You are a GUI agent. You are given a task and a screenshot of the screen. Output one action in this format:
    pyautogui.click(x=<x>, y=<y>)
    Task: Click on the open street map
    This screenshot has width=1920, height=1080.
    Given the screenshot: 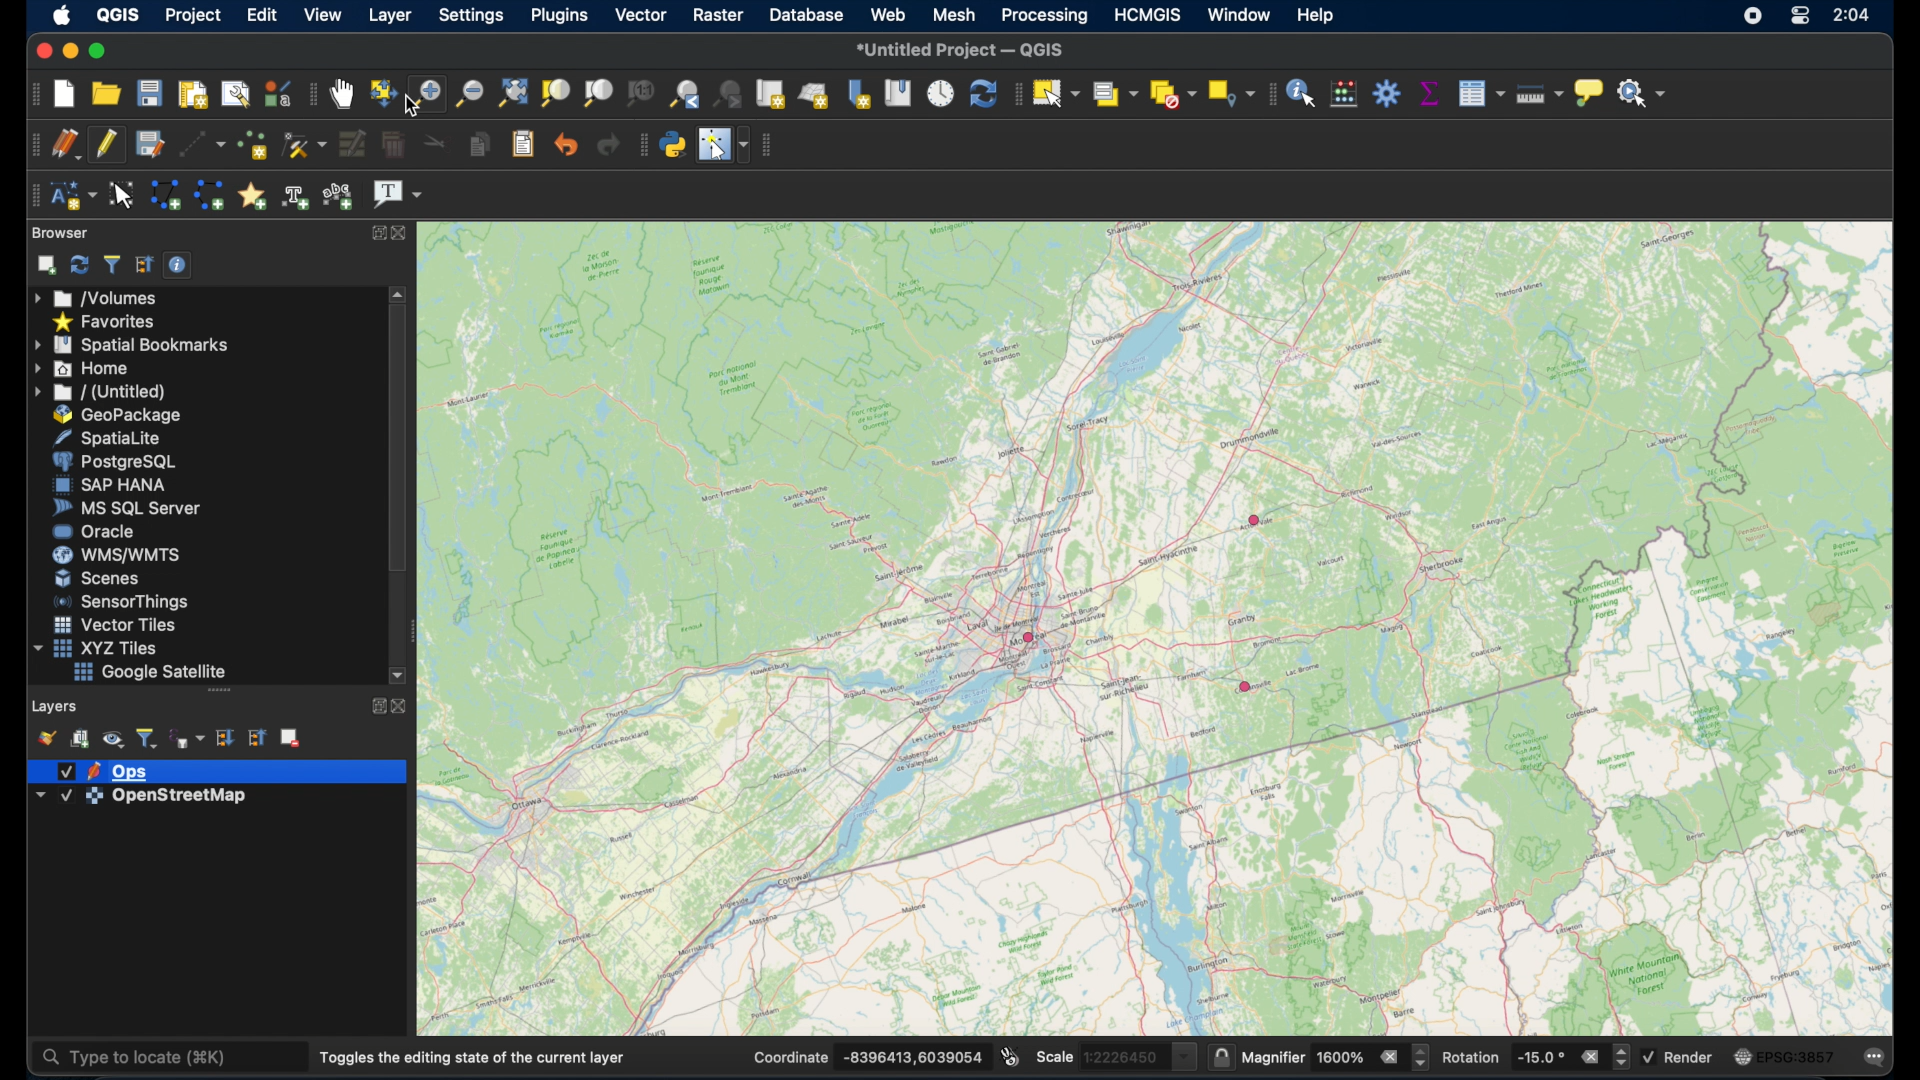 What is the action you would take?
    pyautogui.click(x=1589, y=523)
    